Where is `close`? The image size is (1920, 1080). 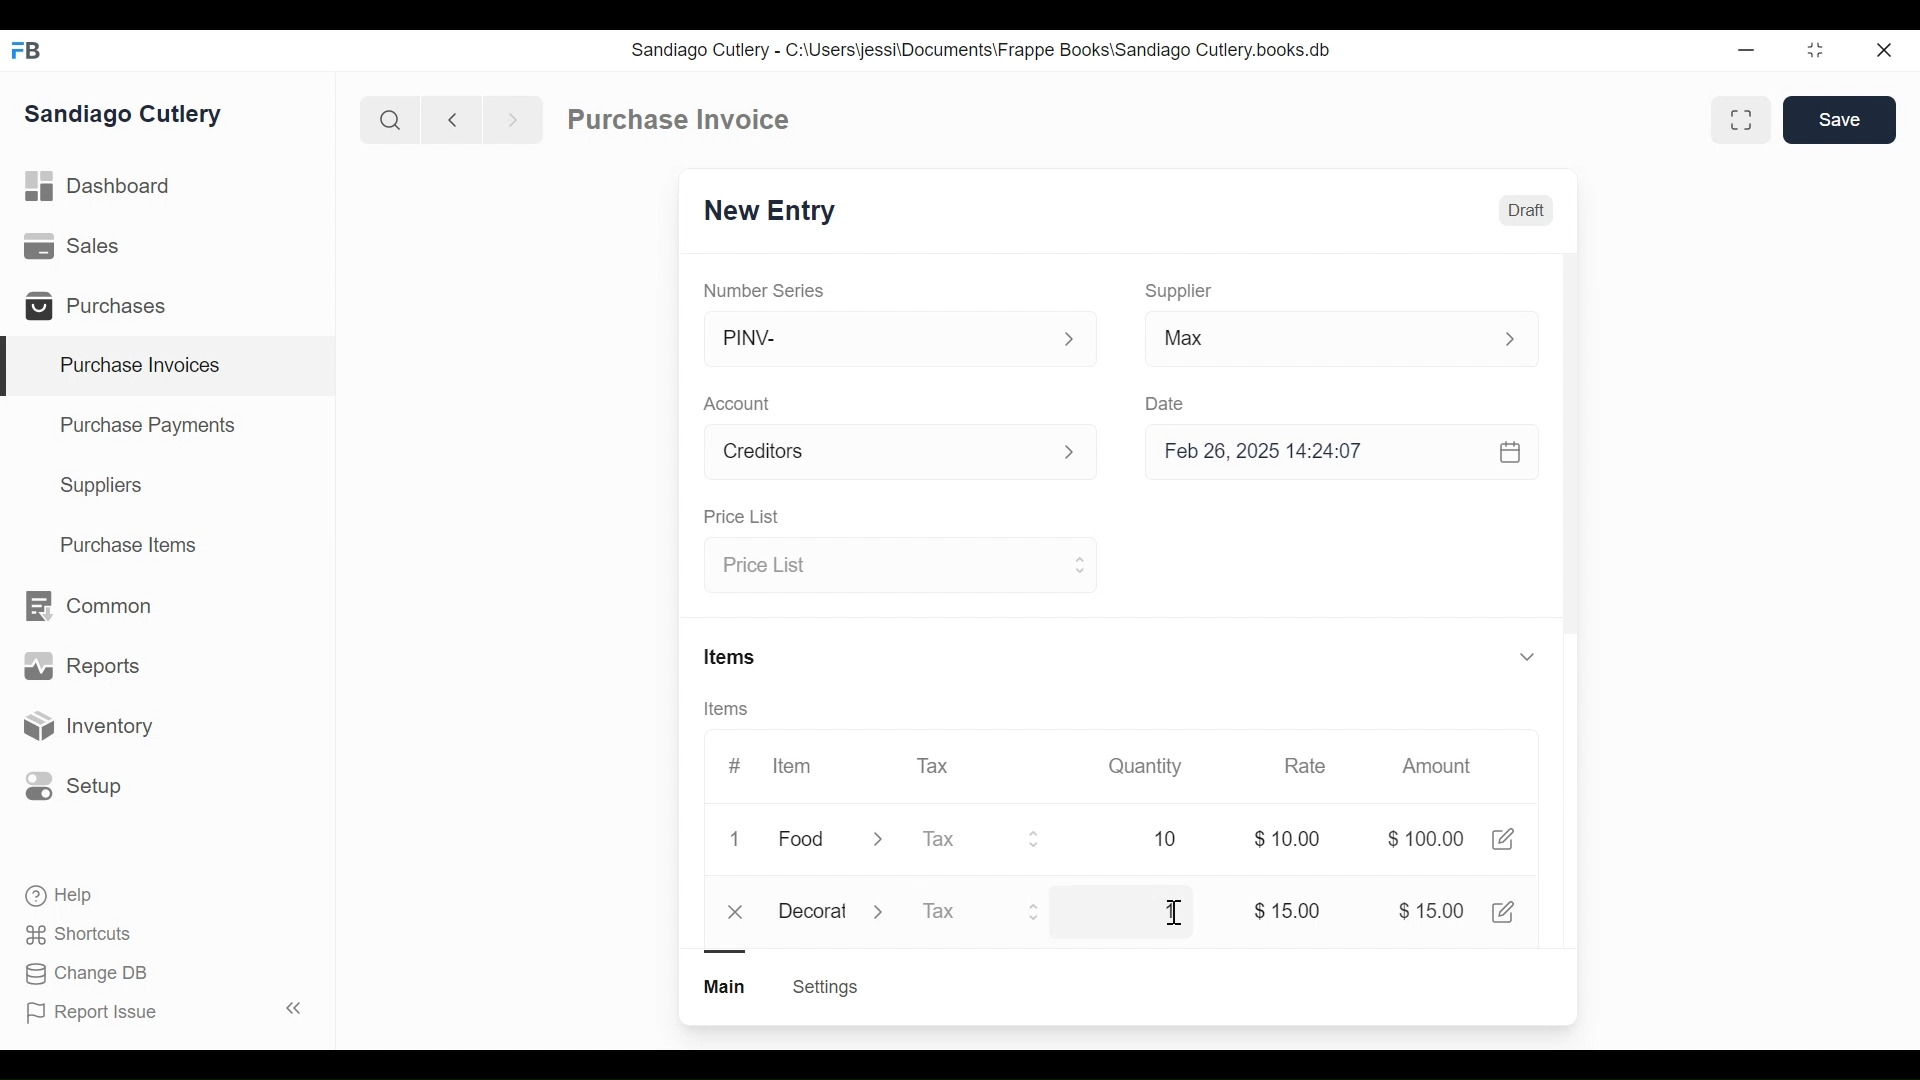
close is located at coordinates (738, 913).